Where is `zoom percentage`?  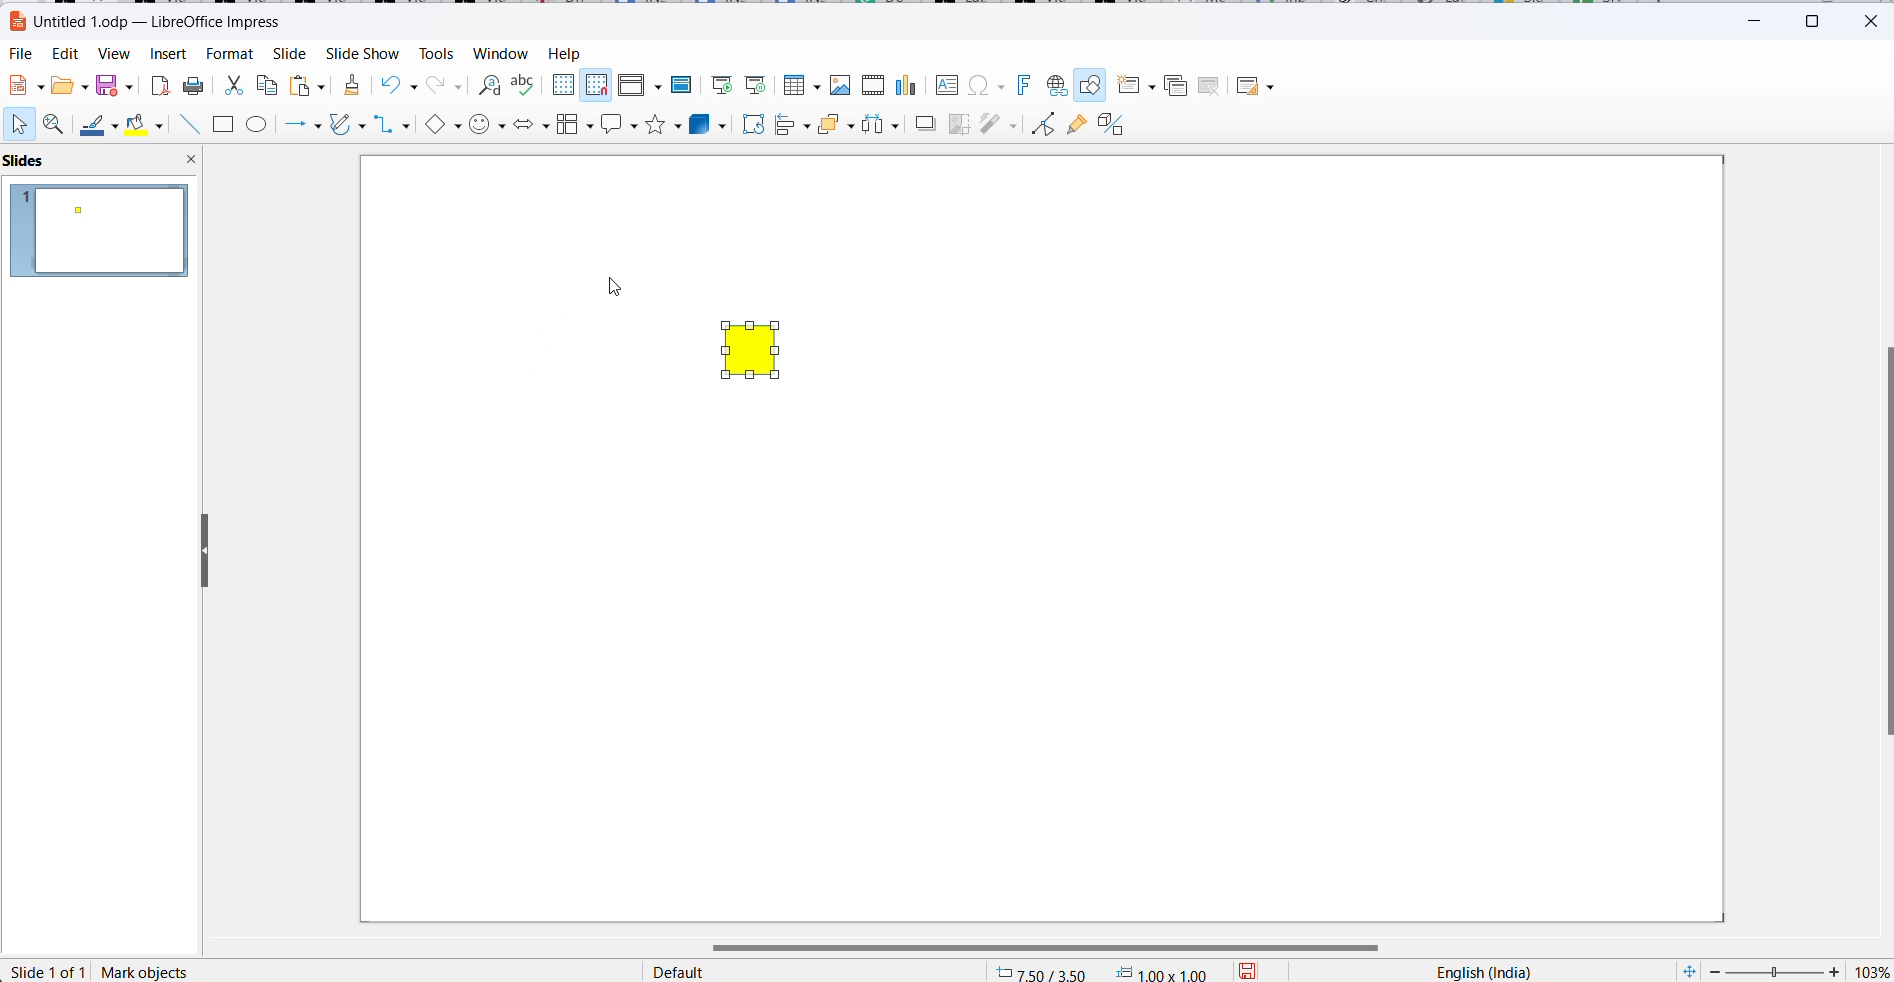
zoom percentage is located at coordinates (1870, 971).